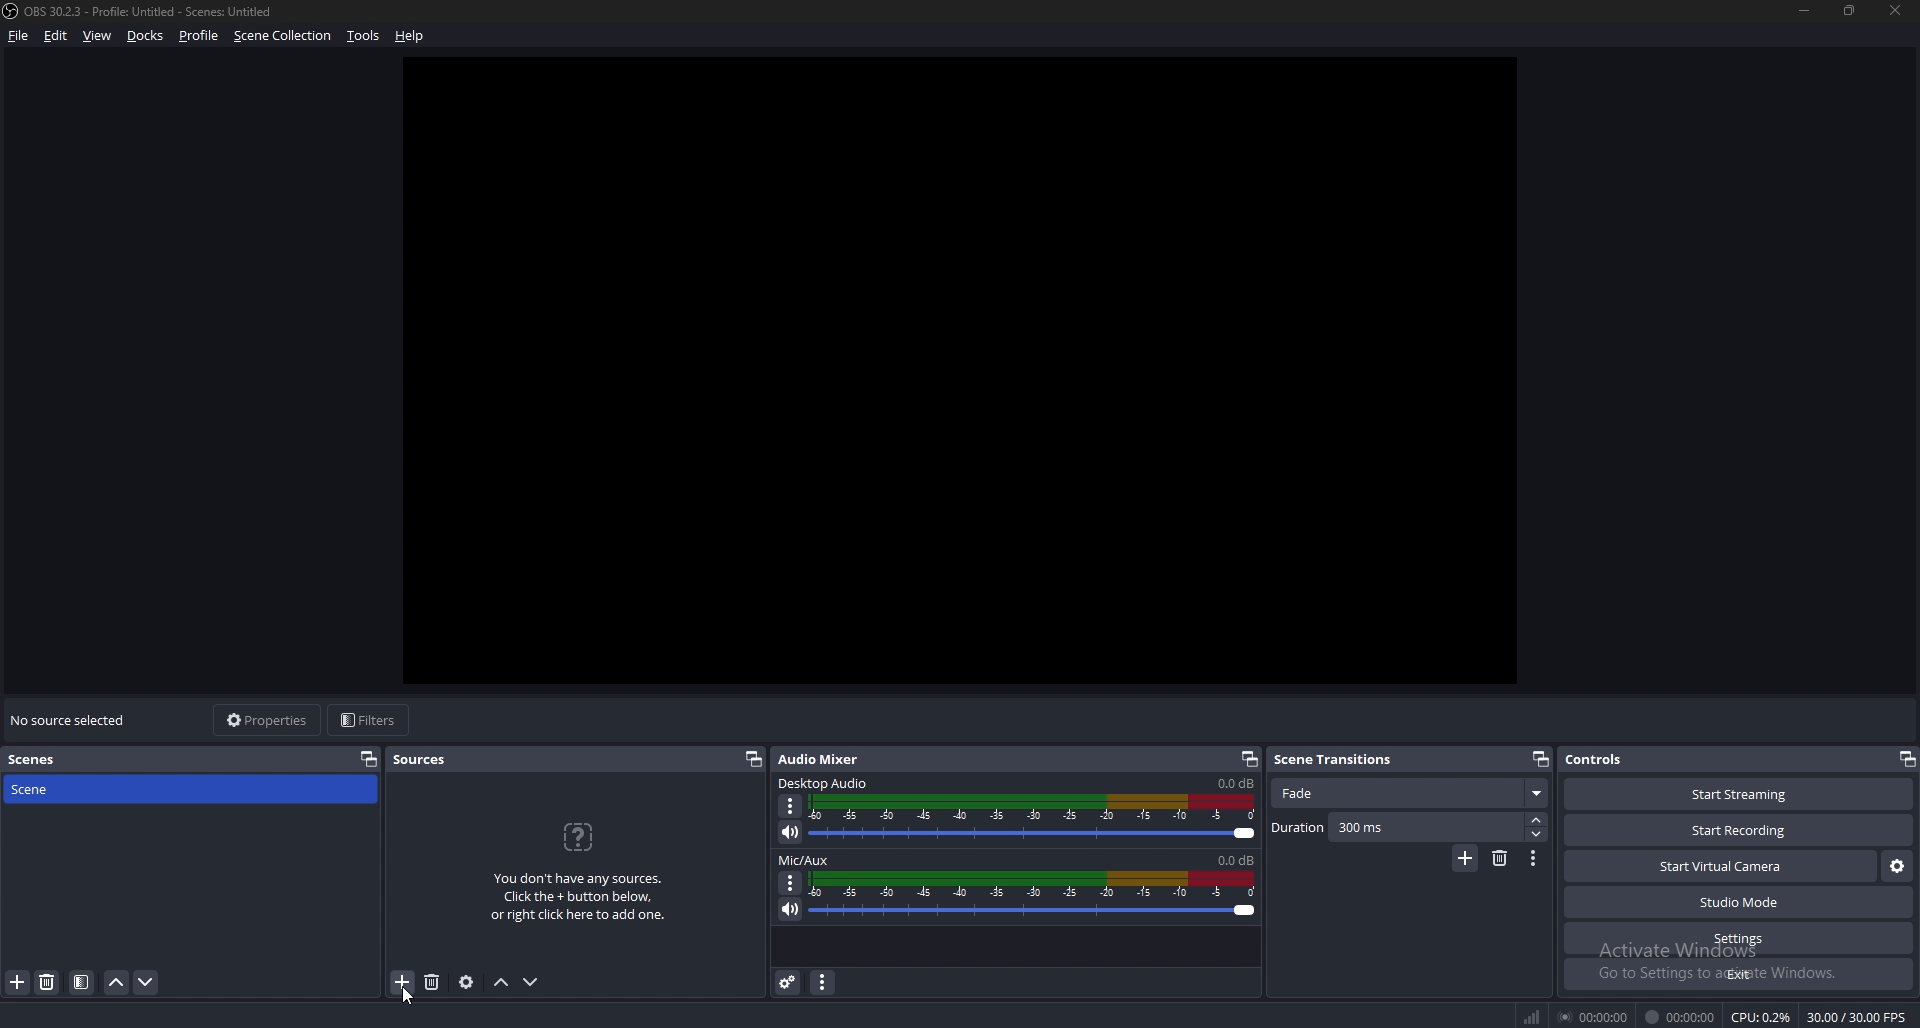  What do you see at coordinates (58, 36) in the screenshot?
I see `Edit` at bounding box center [58, 36].